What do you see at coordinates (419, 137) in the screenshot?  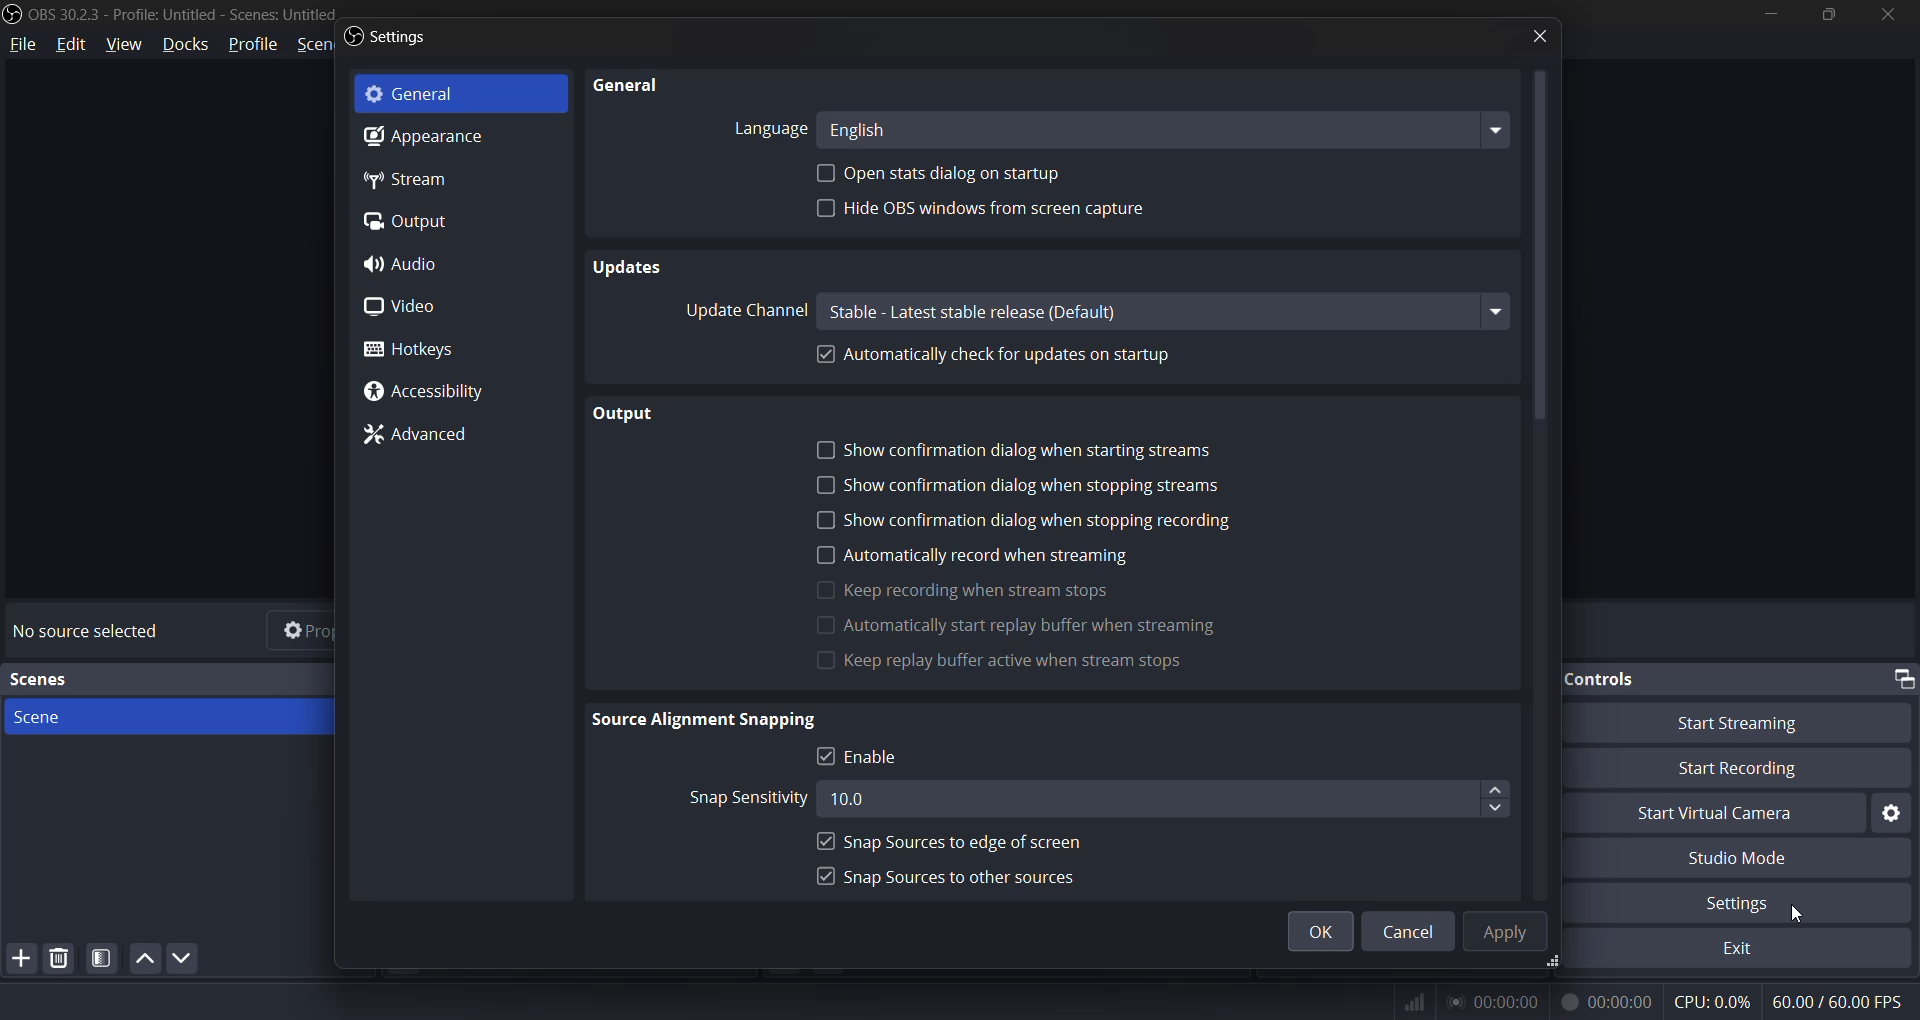 I see `appearance` at bounding box center [419, 137].